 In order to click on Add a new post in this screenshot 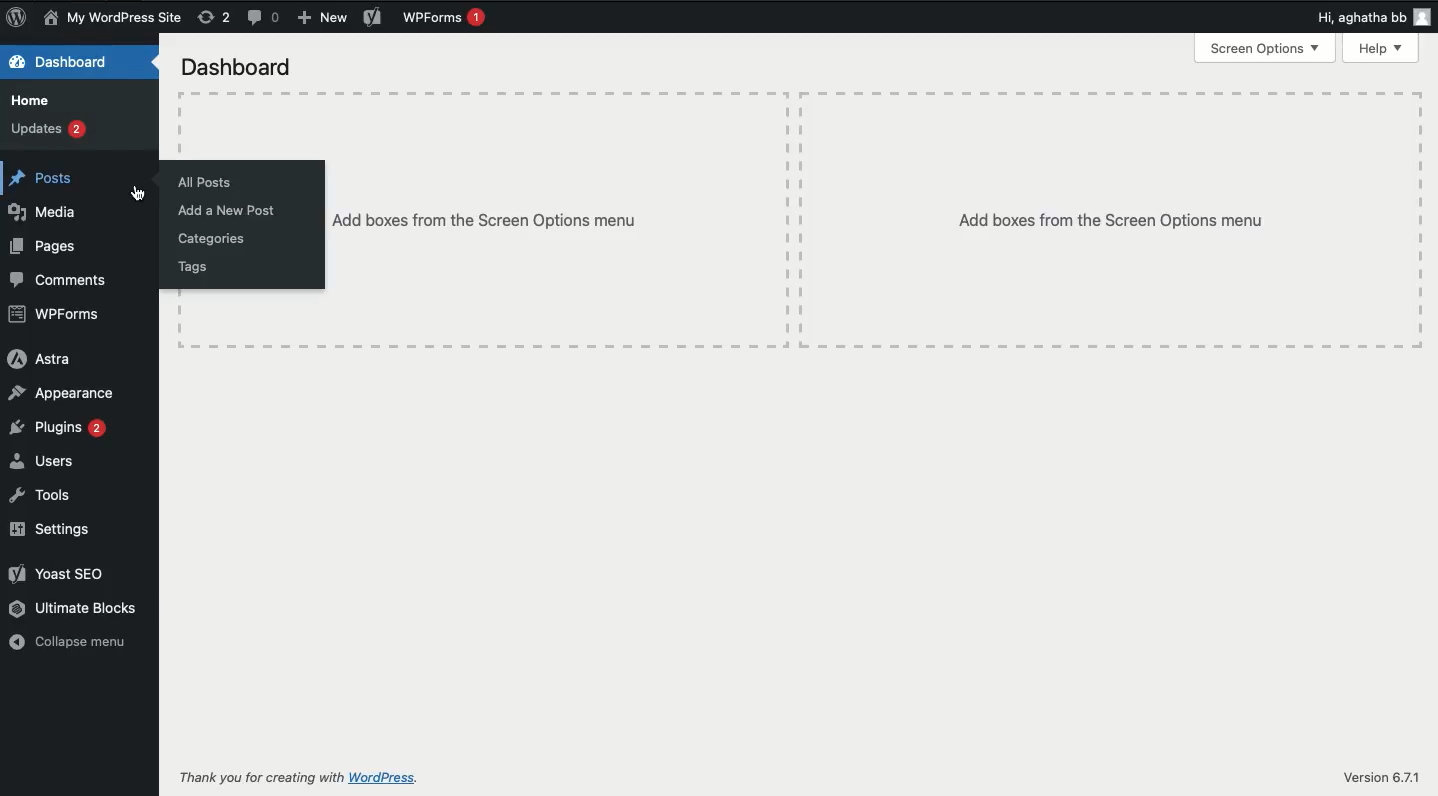, I will do `click(226, 212)`.